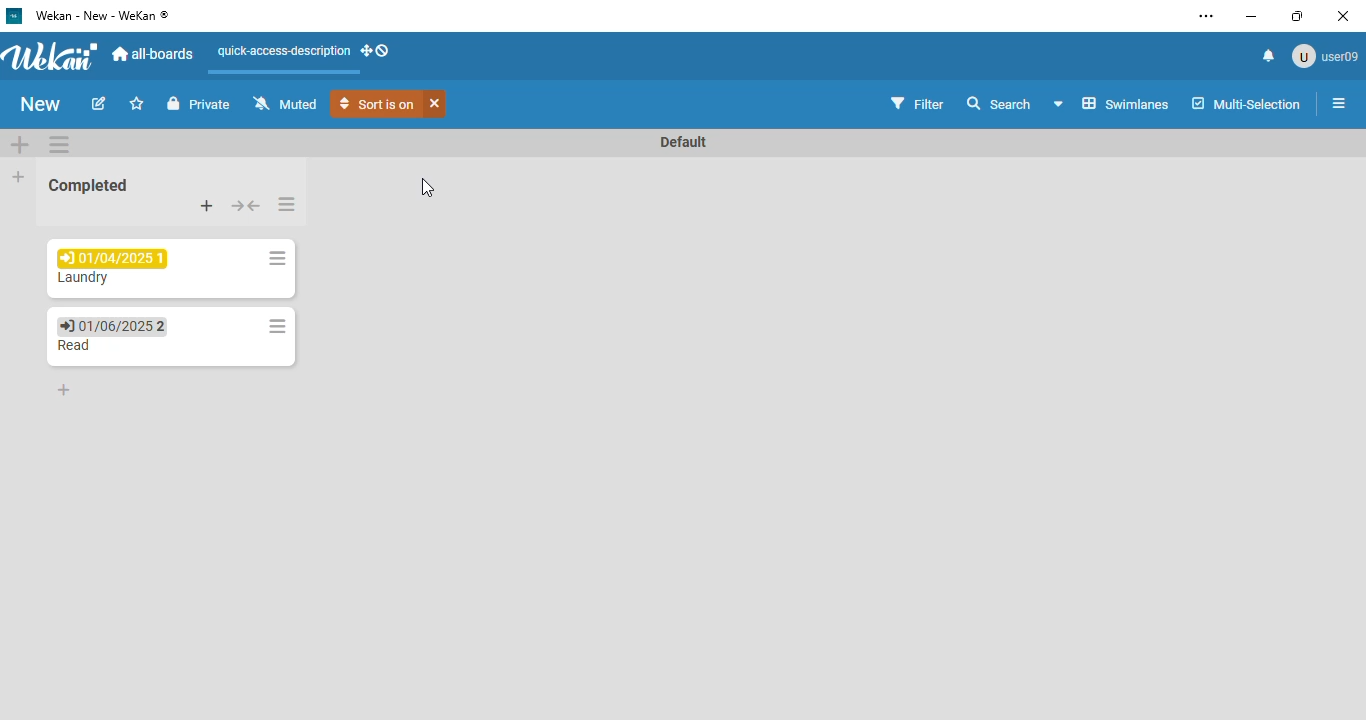 This screenshot has height=720, width=1366. Describe the element at coordinates (155, 54) in the screenshot. I see `all-boards` at that location.